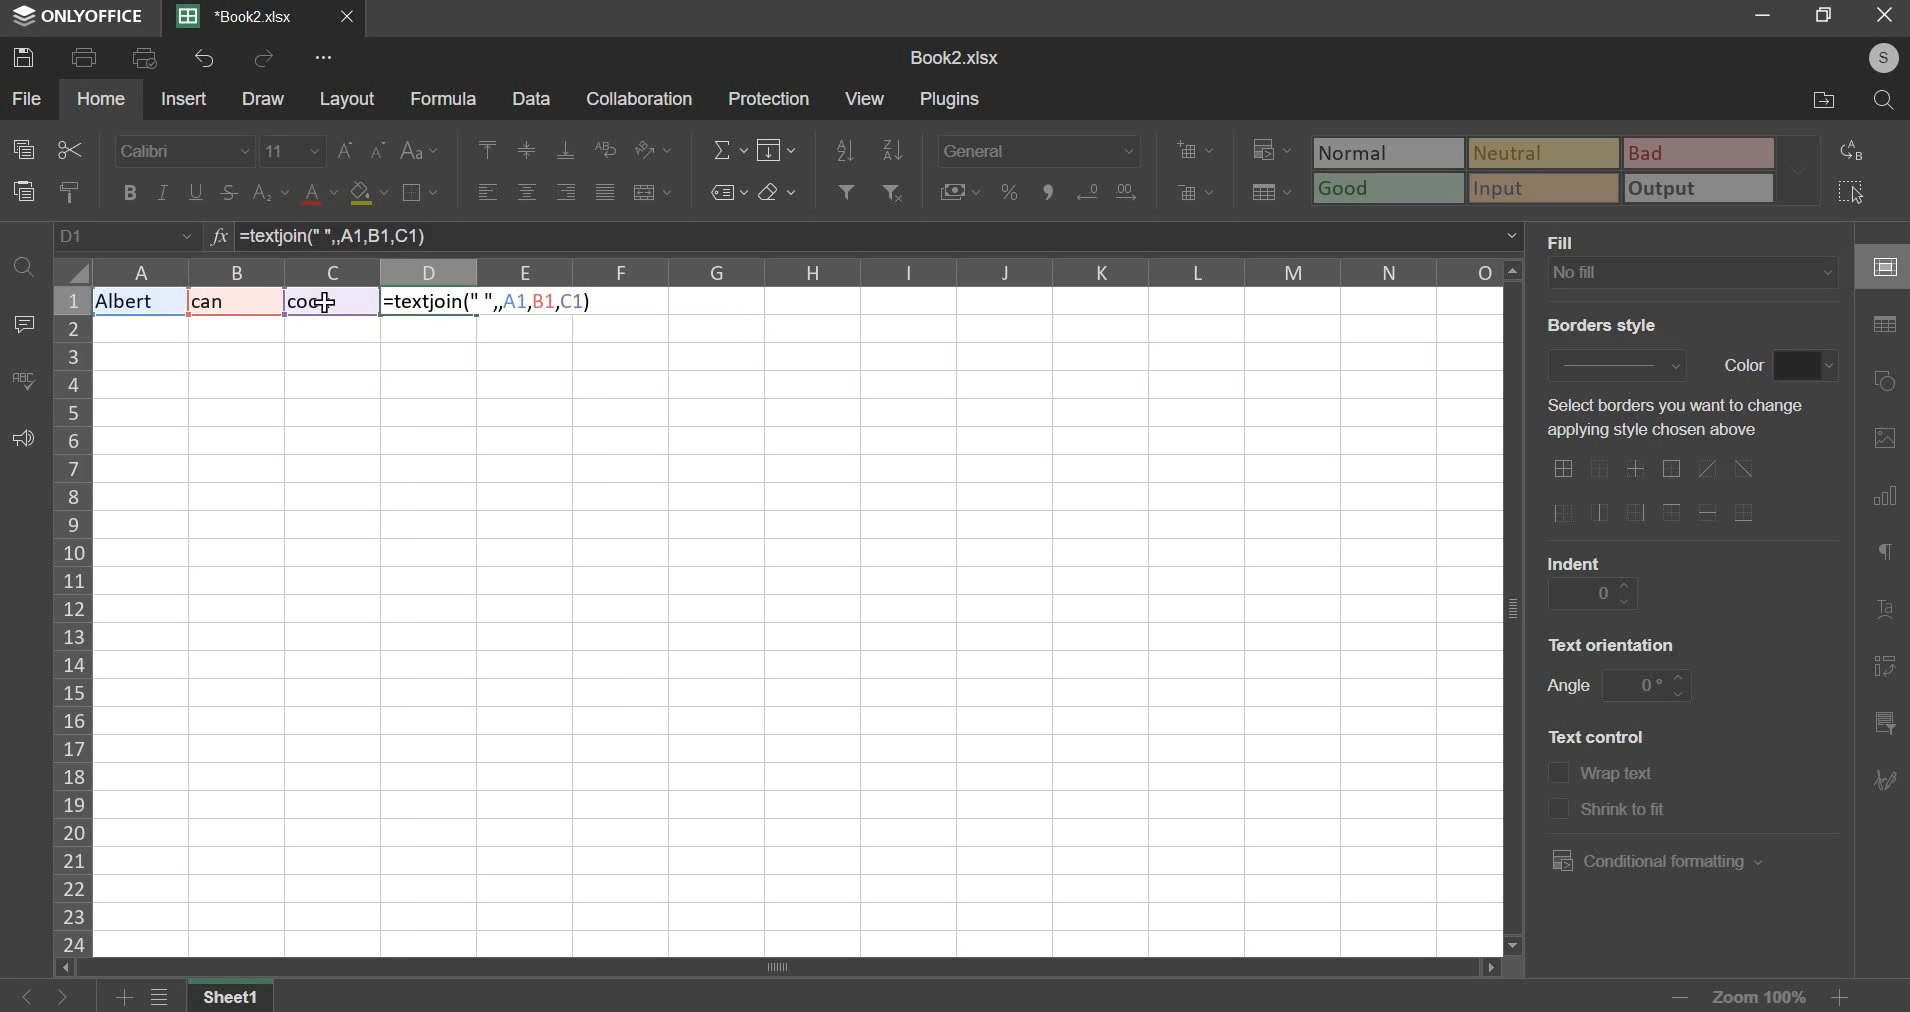  Describe the element at coordinates (237, 998) in the screenshot. I see `sheet name` at that location.